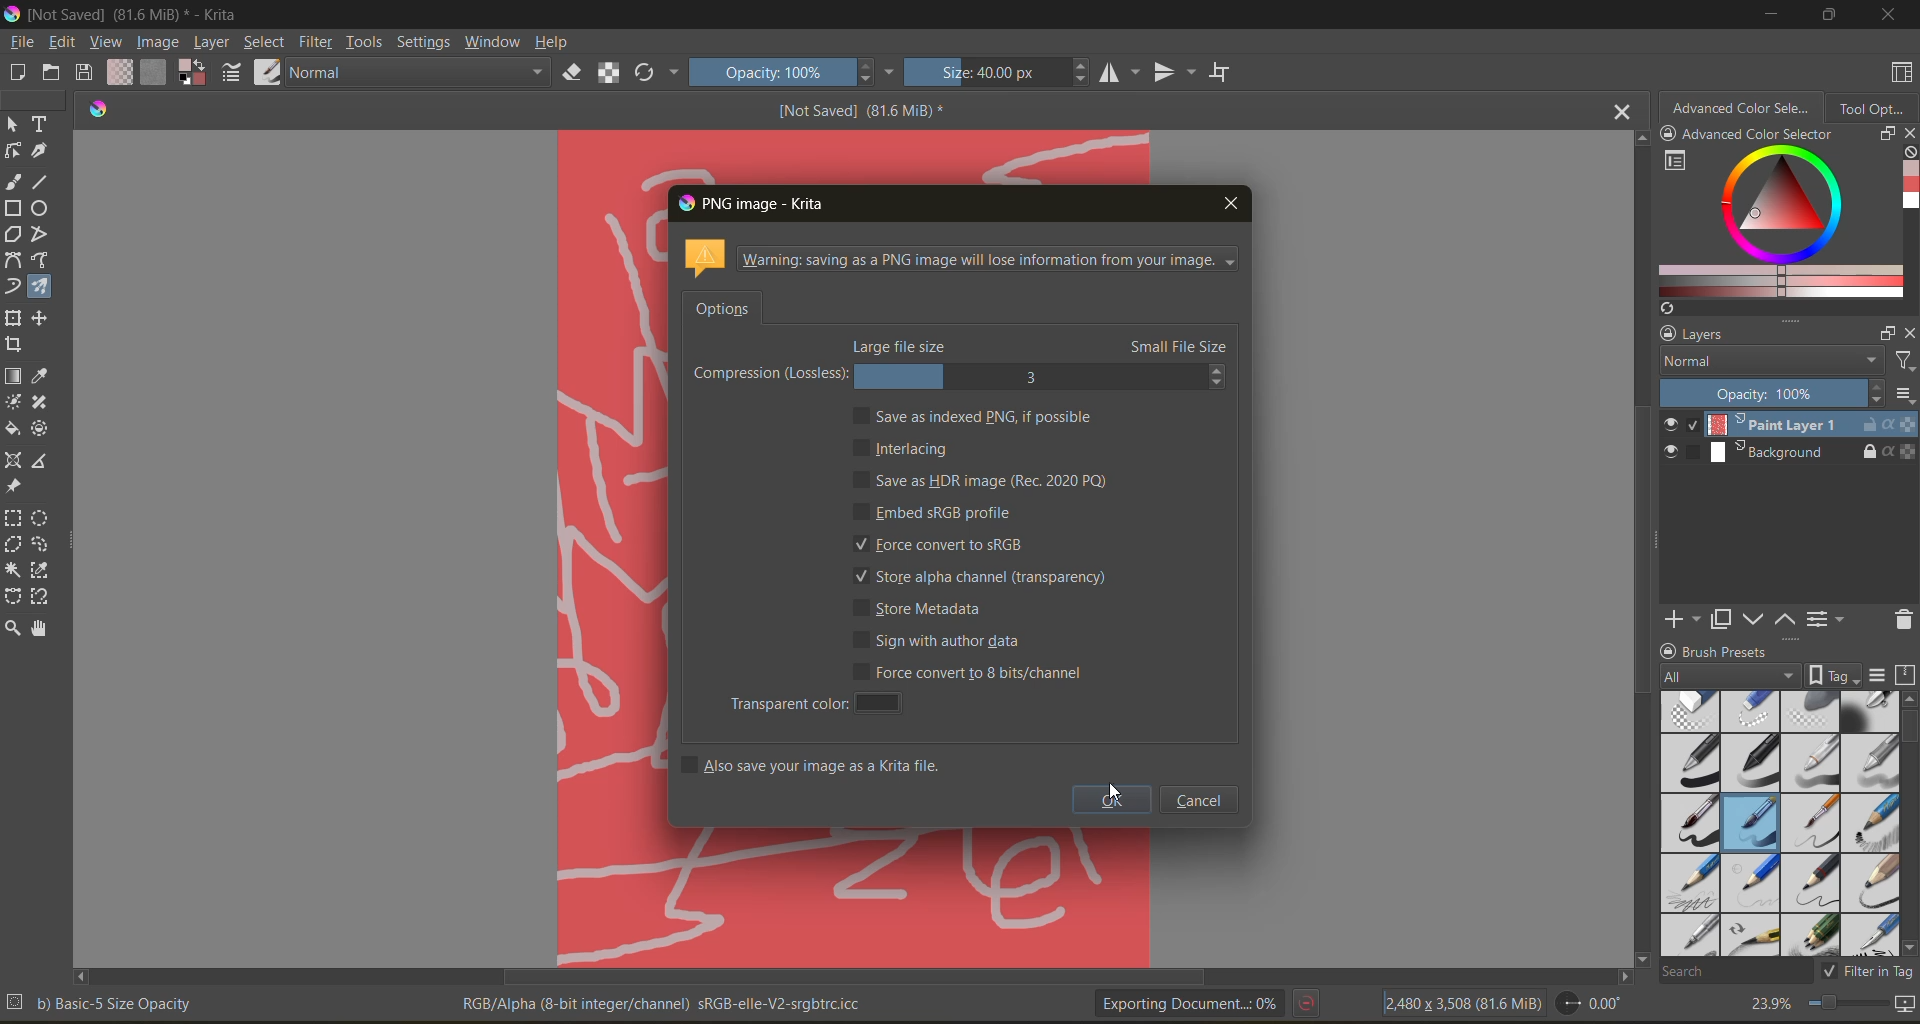 This screenshot has width=1920, height=1024. What do you see at coordinates (13, 152) in the screenshot?
I see `tool` at bounding box center [13, 152].